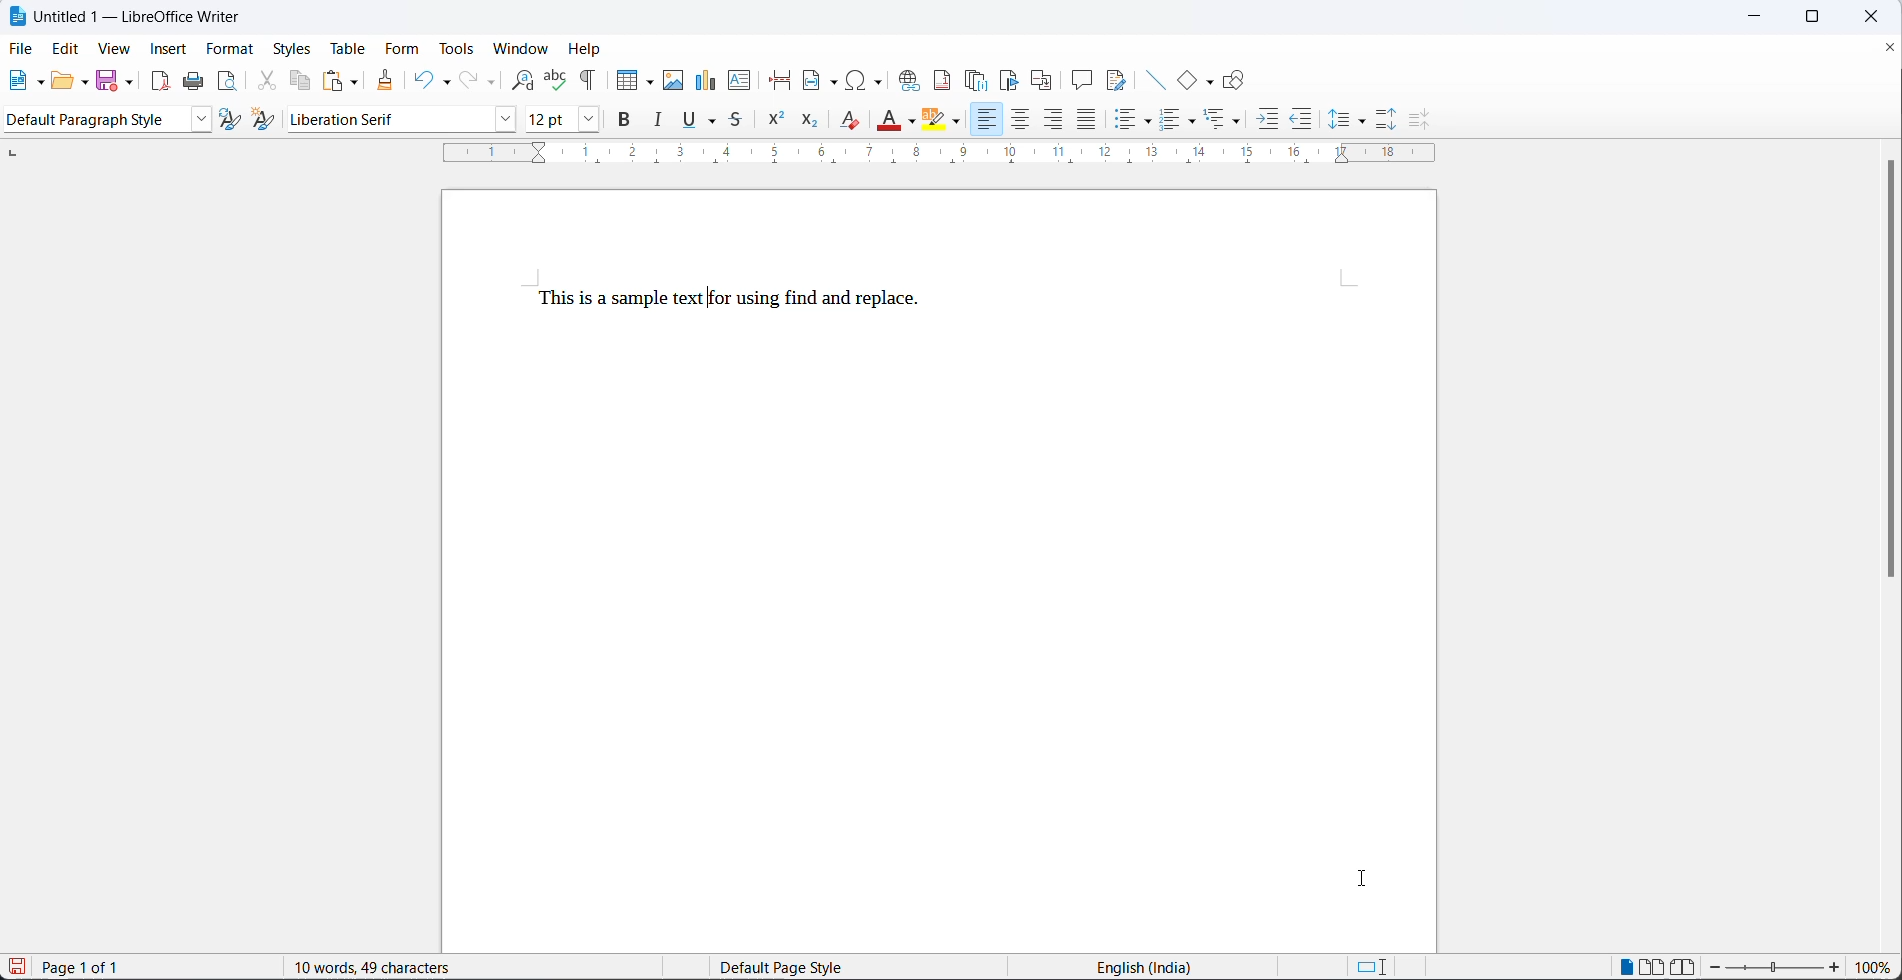 The width and height of the screenshot is (1902, 980). I want to click on open, so click(62, 83).